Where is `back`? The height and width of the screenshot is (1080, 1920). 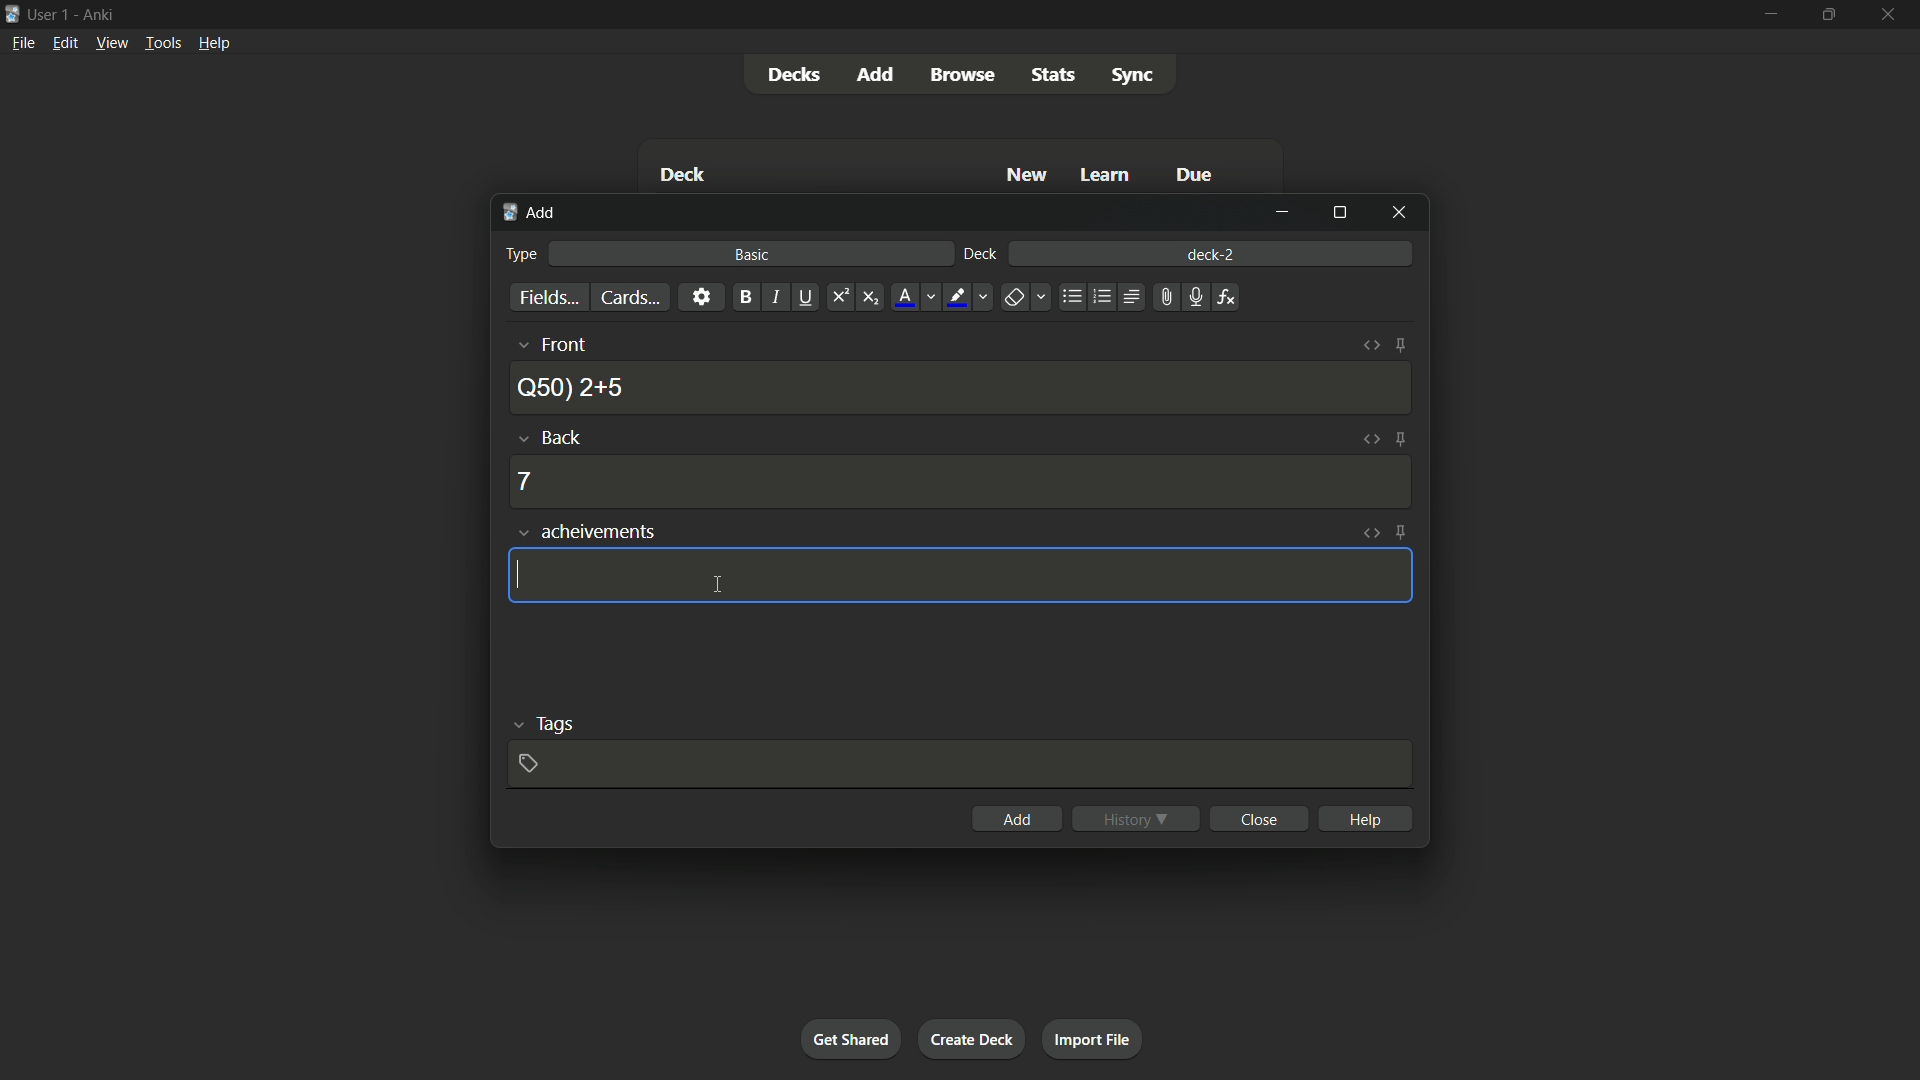
back is located at coordinates (551, 437).